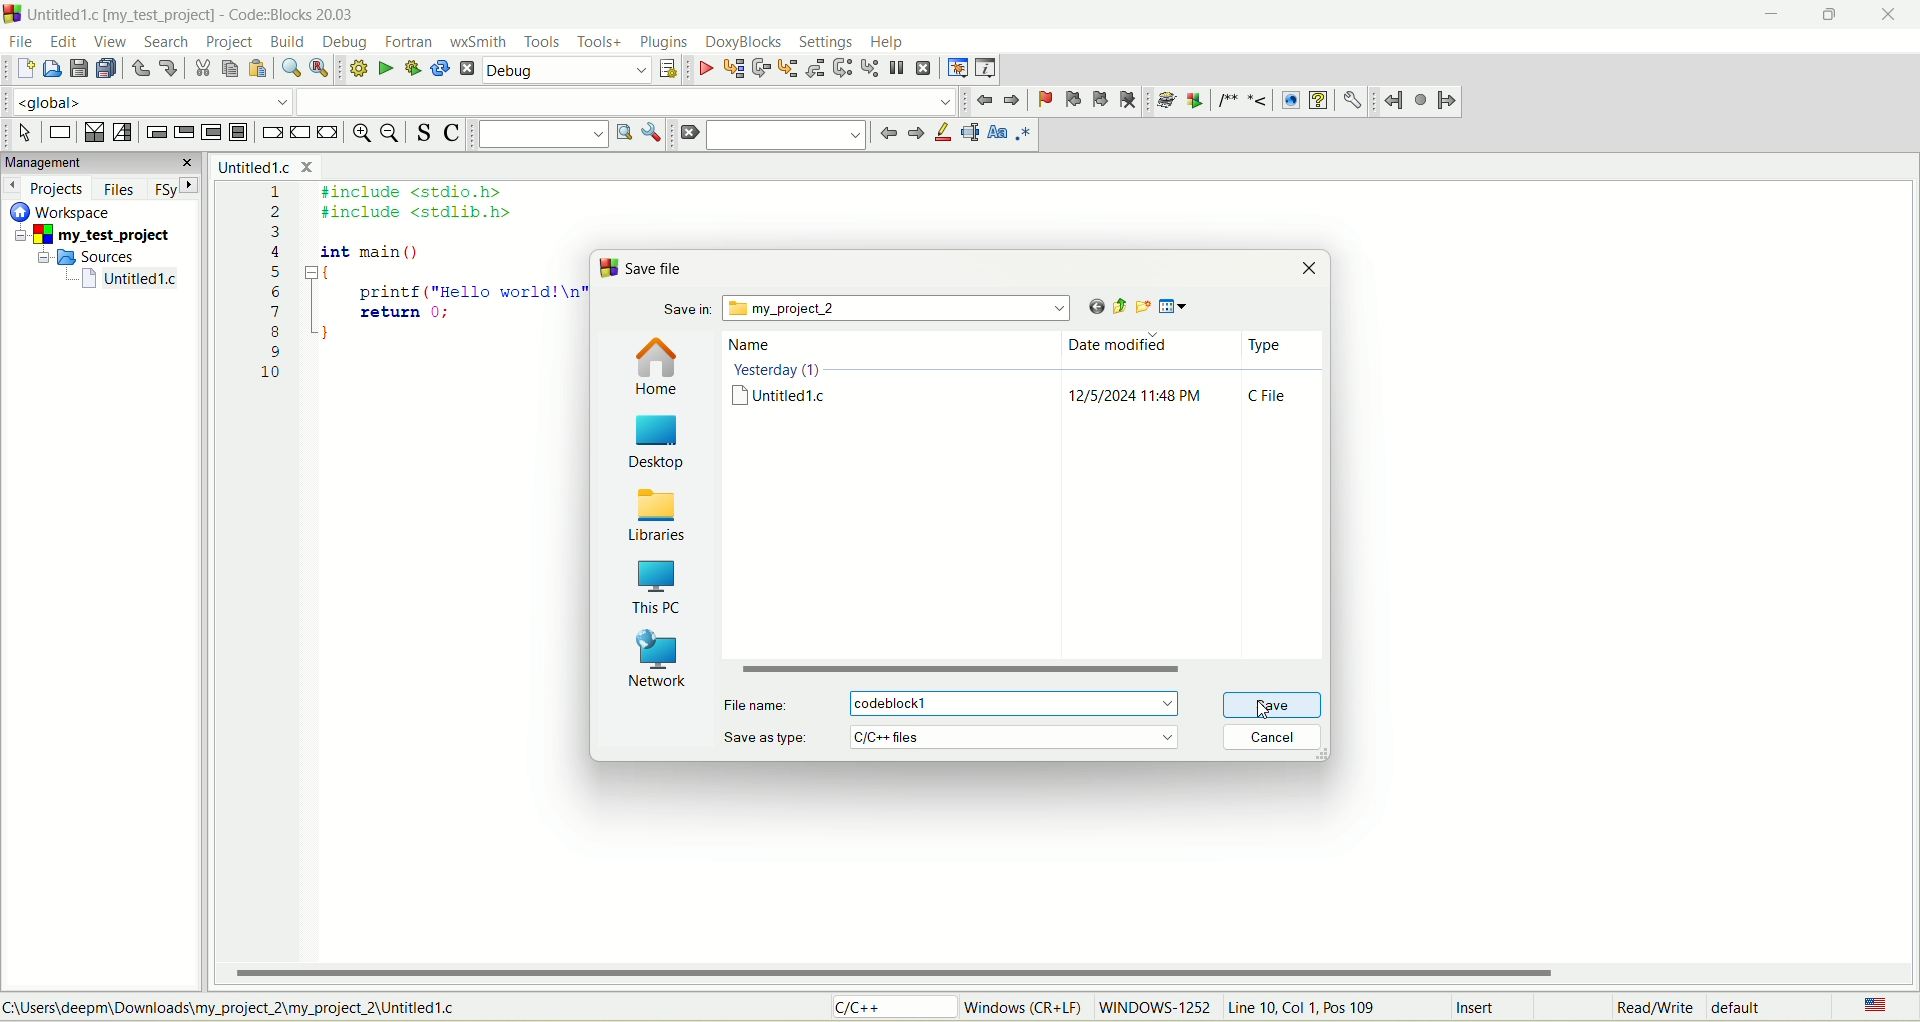 The height and width of the screenshot is (1022, 1920). Describe the element at coordinates (53, 68) in the screenshot. I see `open` at that location.